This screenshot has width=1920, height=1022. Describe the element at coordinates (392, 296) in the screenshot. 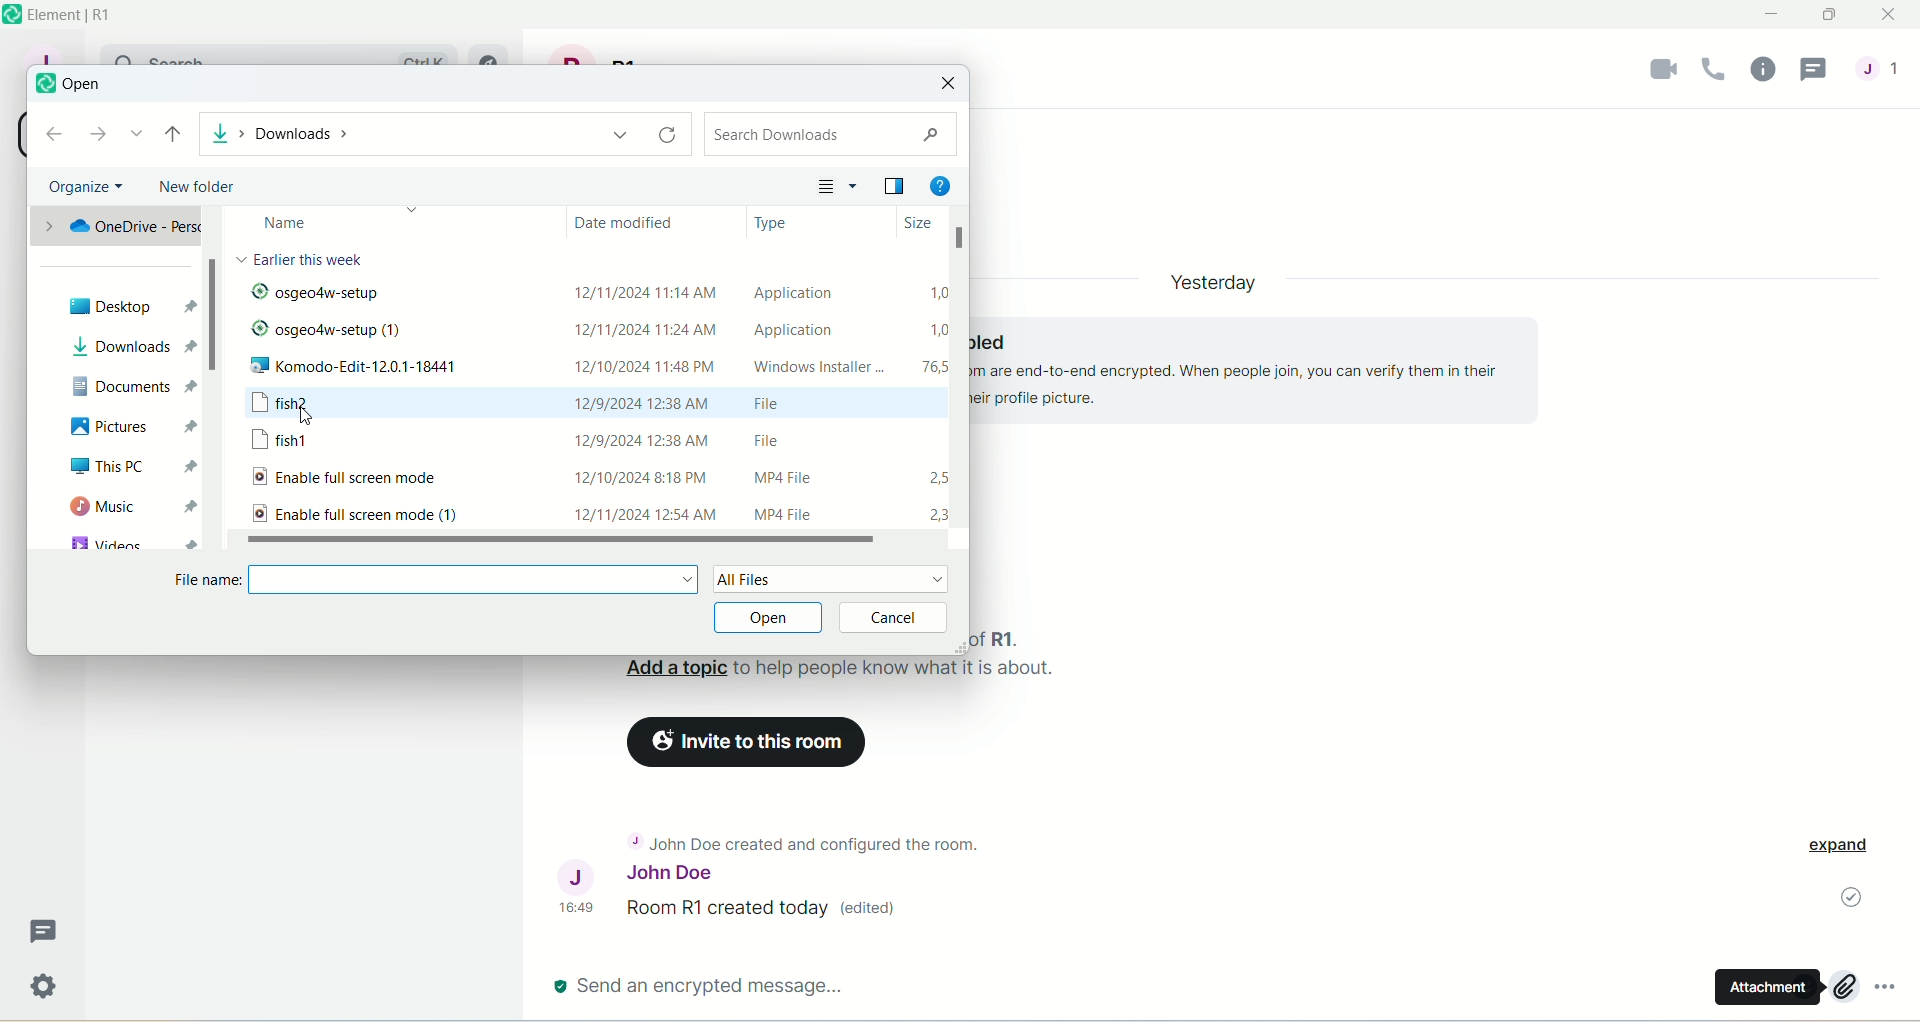

I see `7 osgeosw-setup` at that location.